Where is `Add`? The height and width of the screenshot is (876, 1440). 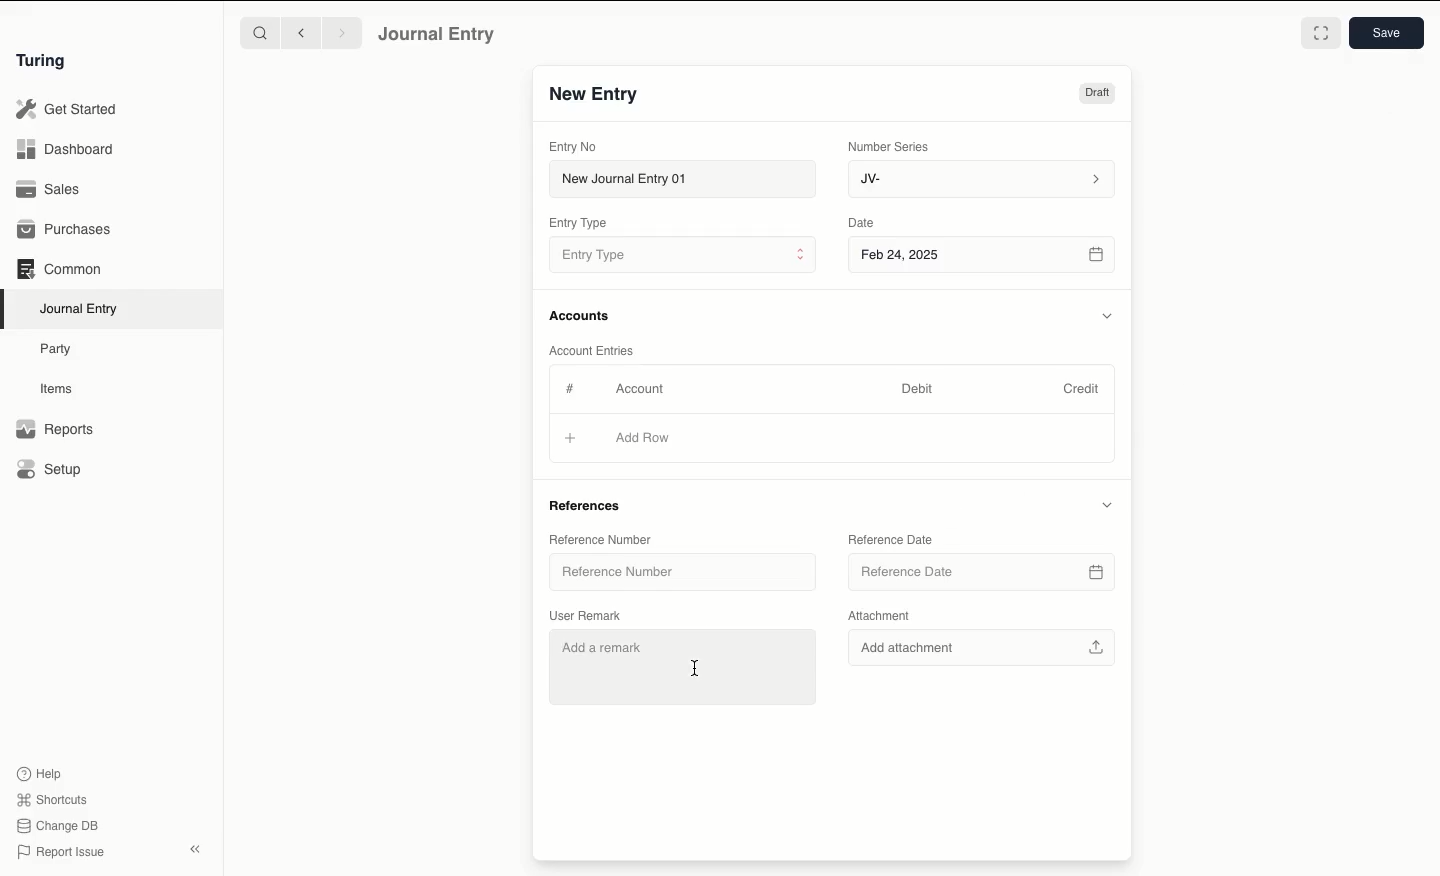
Add is located at coordinates (571, 438).